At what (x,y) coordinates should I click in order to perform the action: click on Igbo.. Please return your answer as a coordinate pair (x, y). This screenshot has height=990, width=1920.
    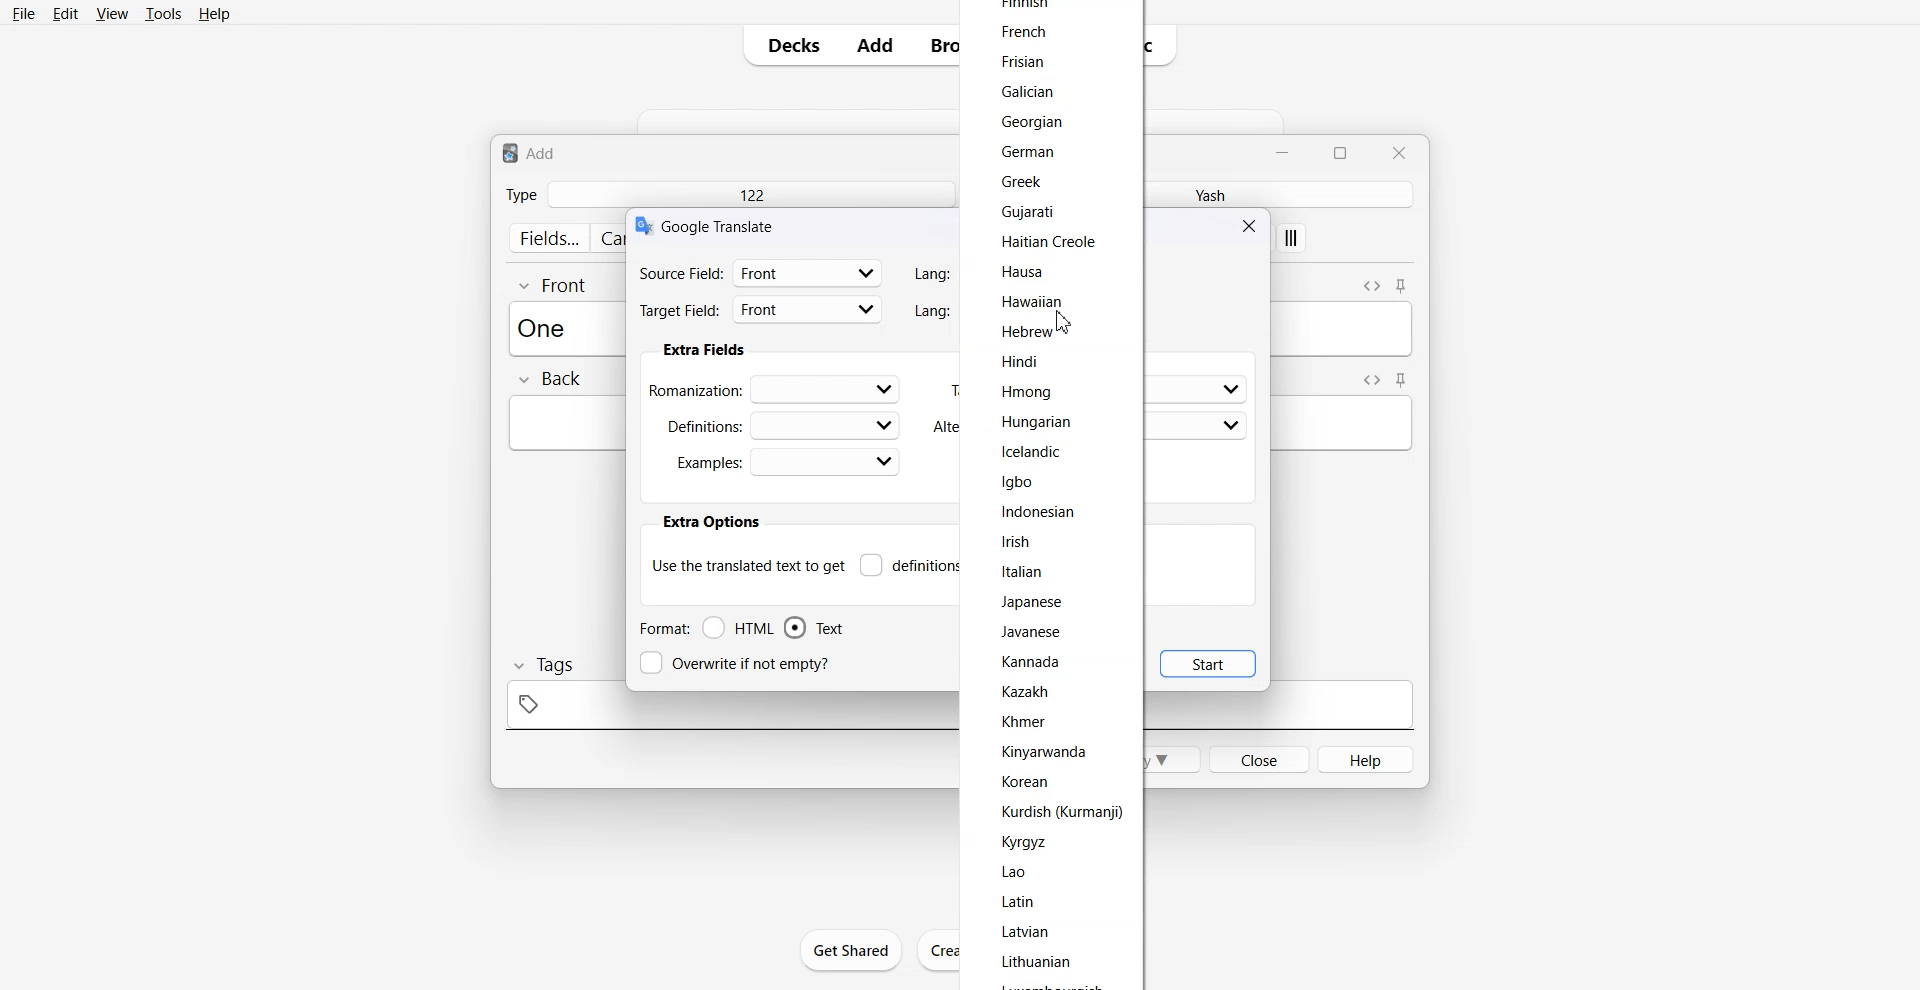
    Looking at the image, I should click on (1018, 480).